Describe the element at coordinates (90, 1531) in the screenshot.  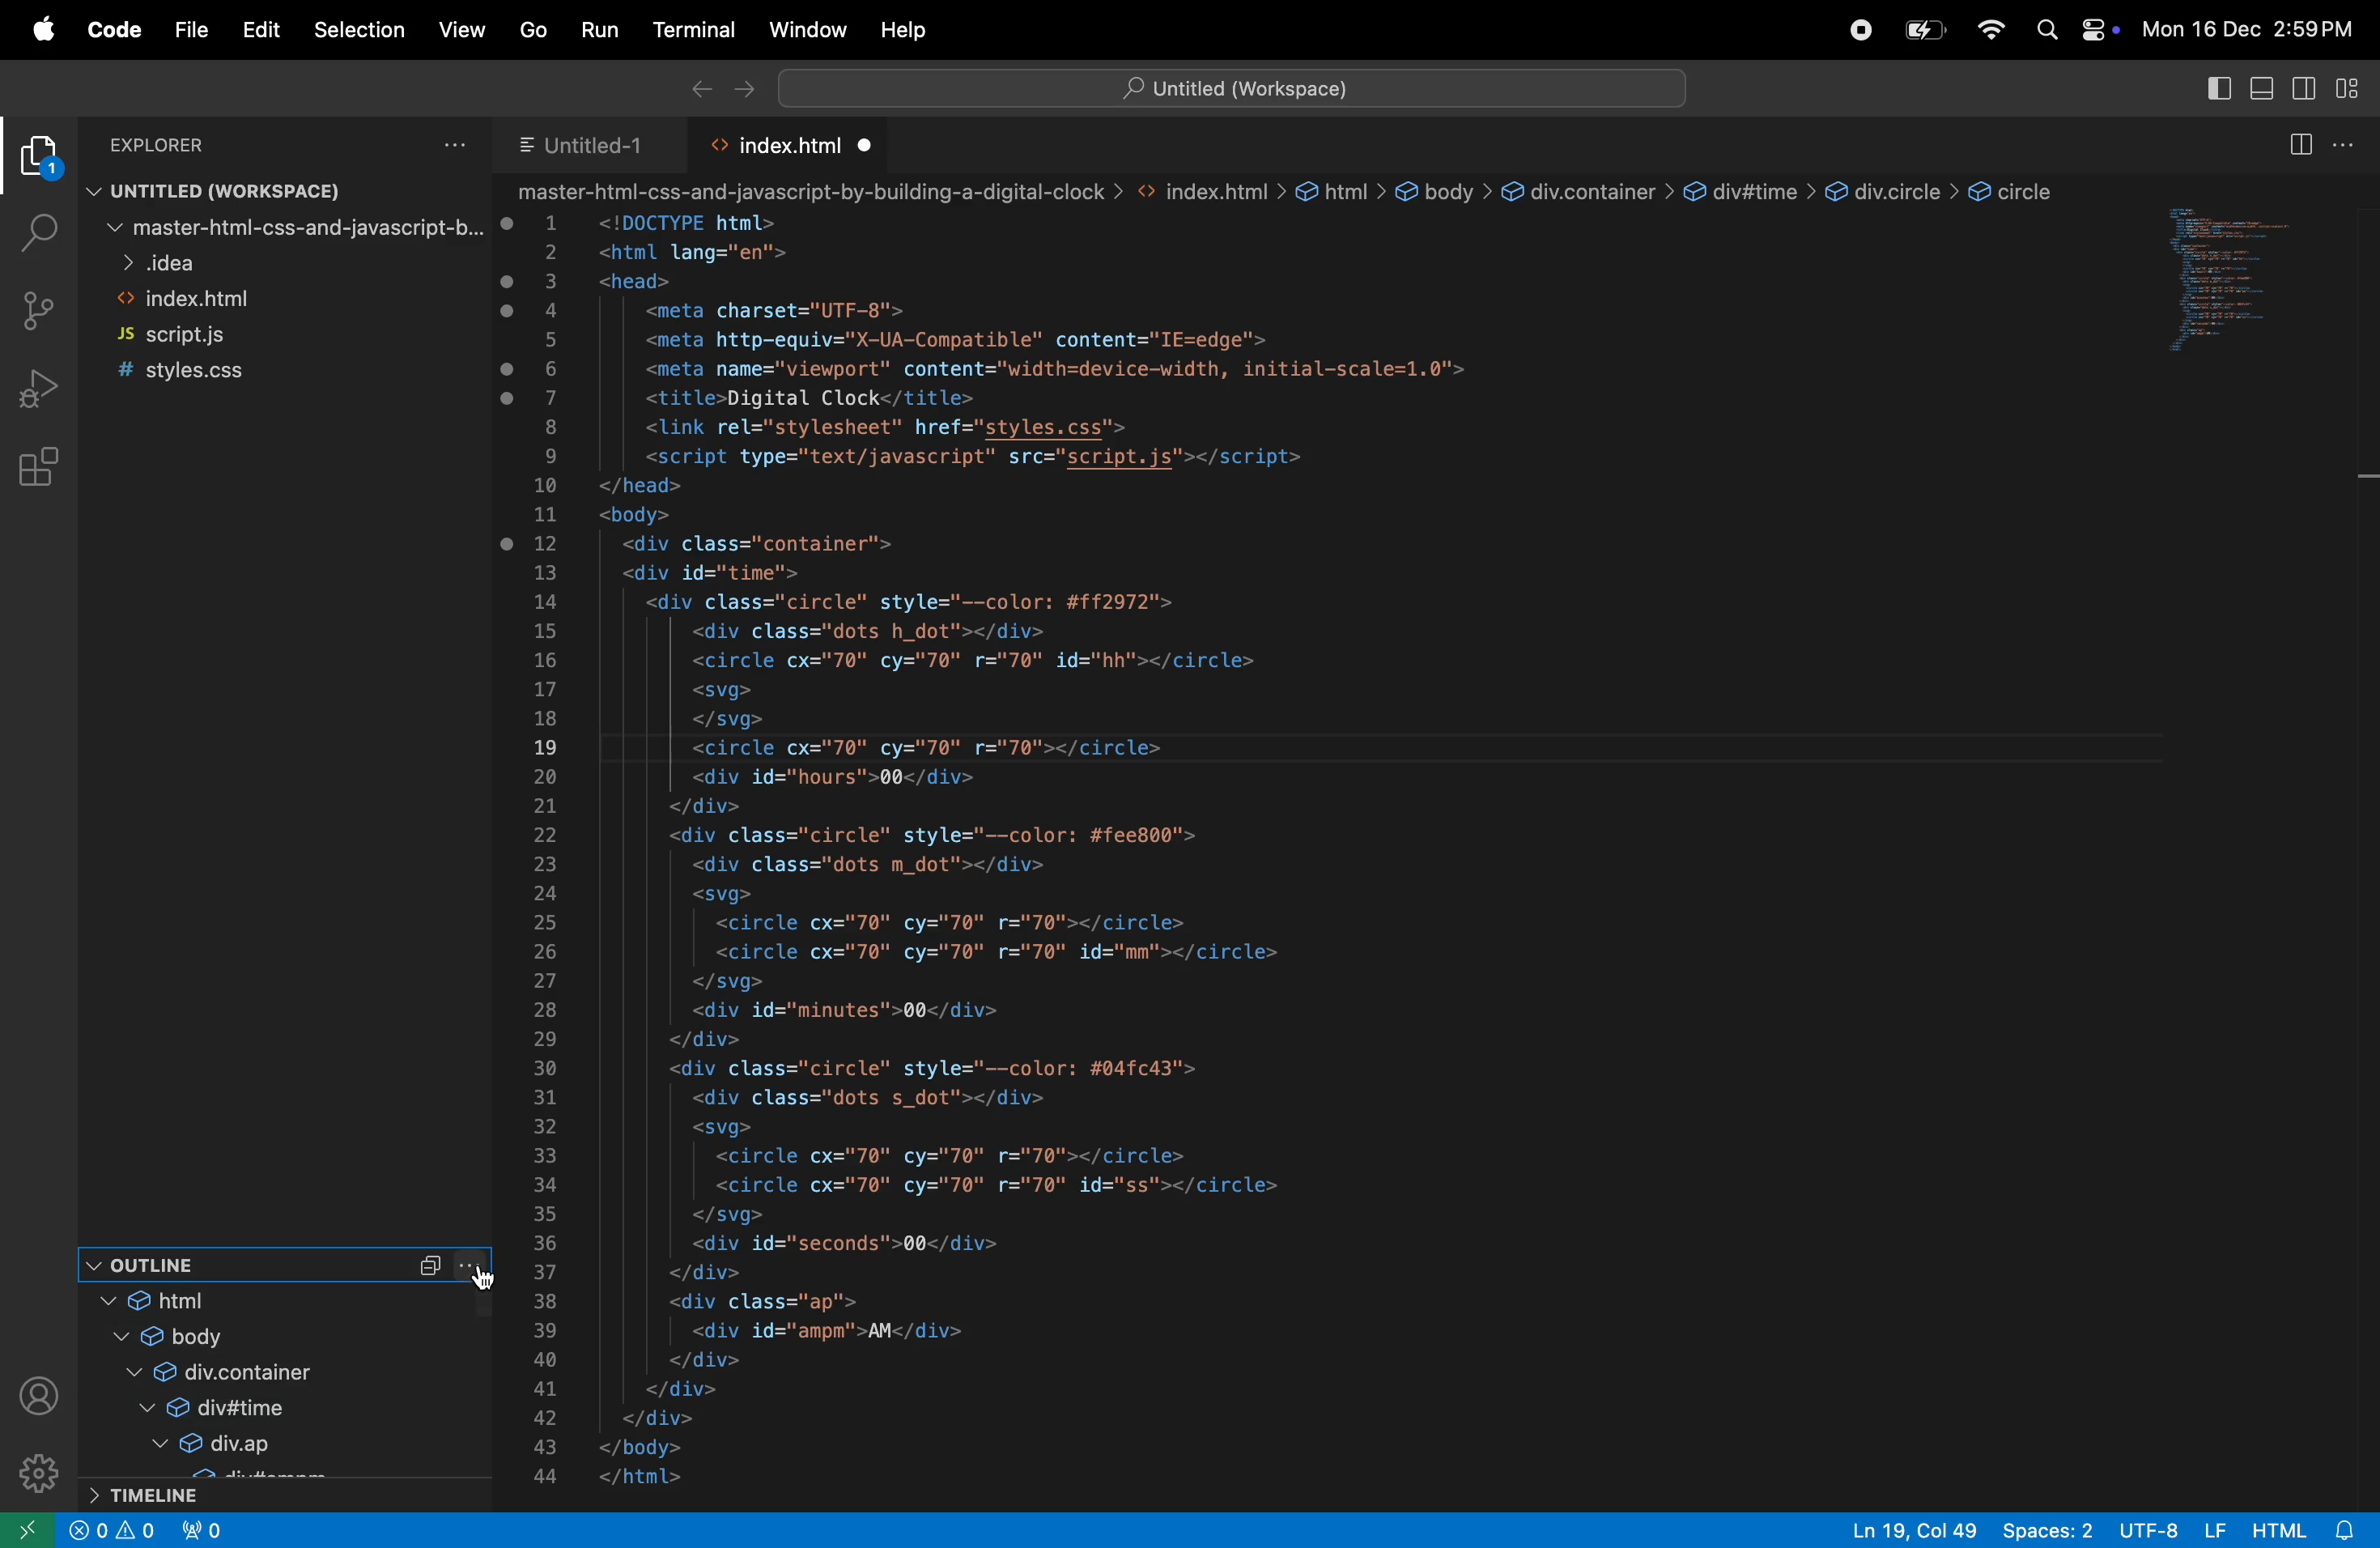
I see `create alert` at that location.